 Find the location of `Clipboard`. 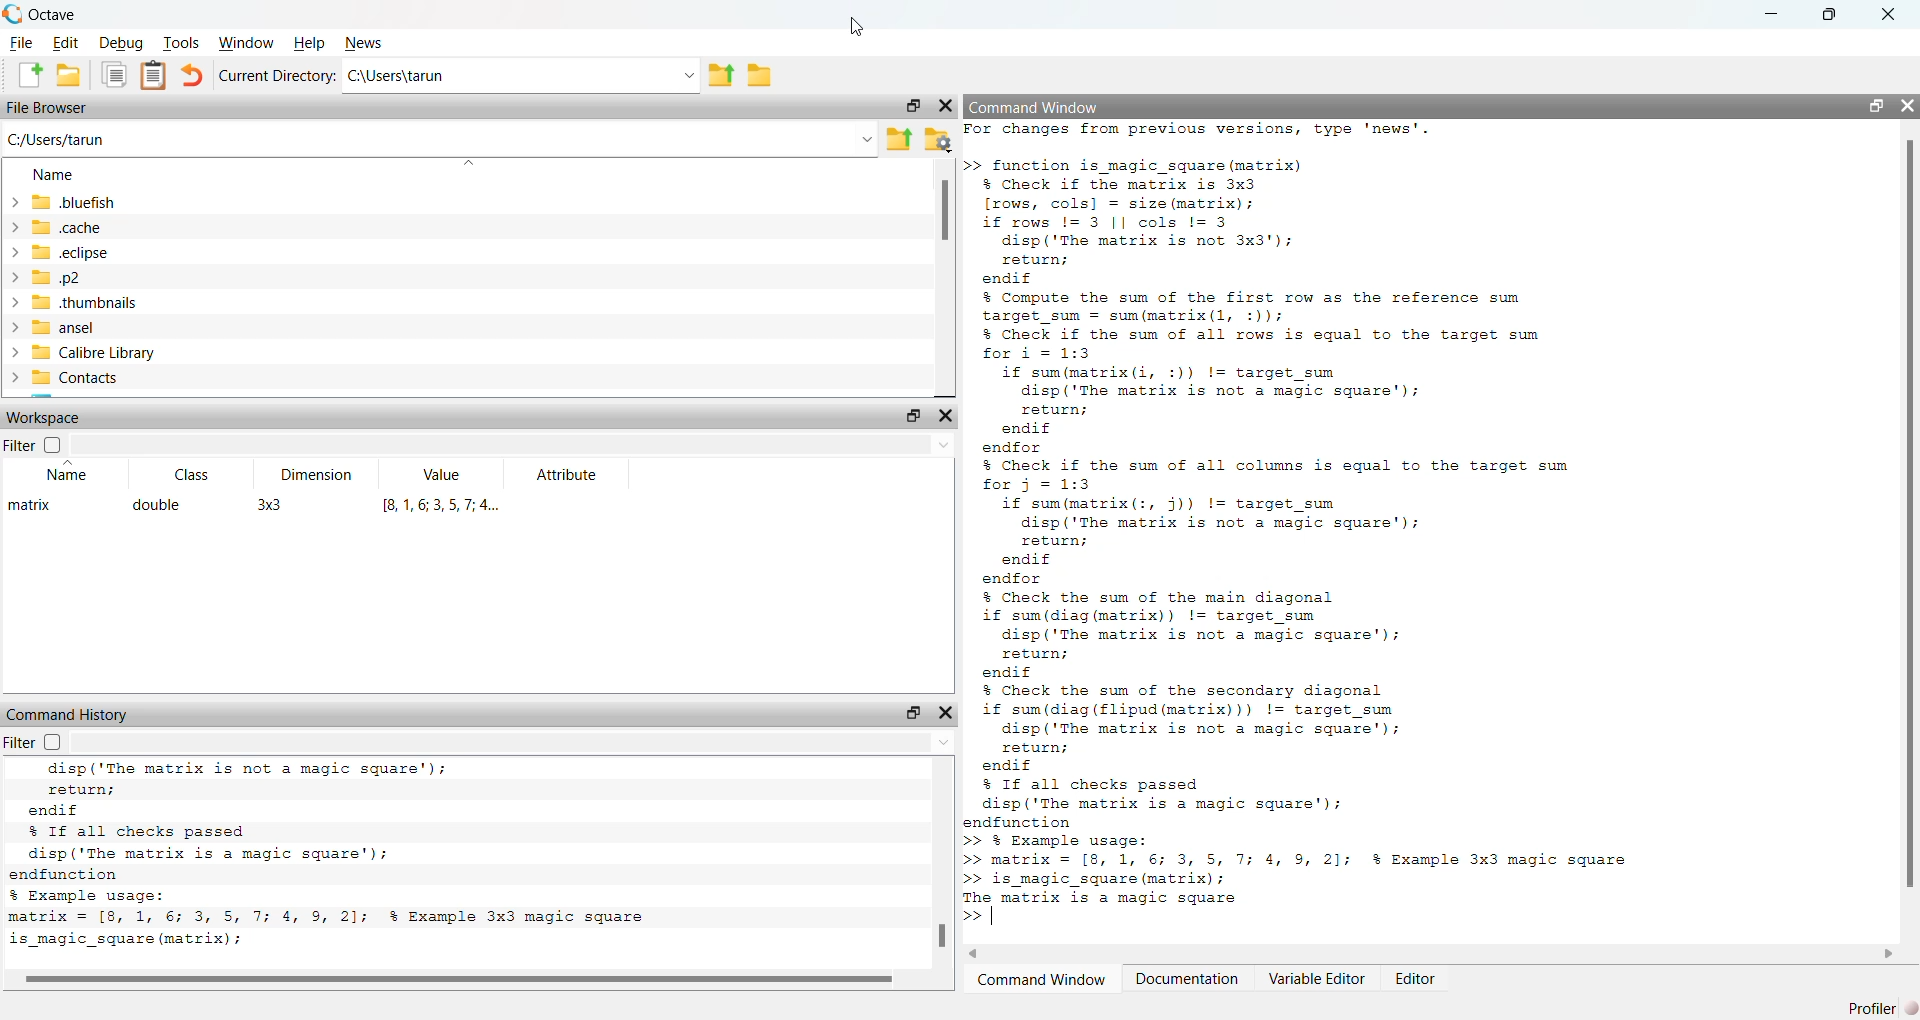

Clipboard is located at coordinates (153, 77).